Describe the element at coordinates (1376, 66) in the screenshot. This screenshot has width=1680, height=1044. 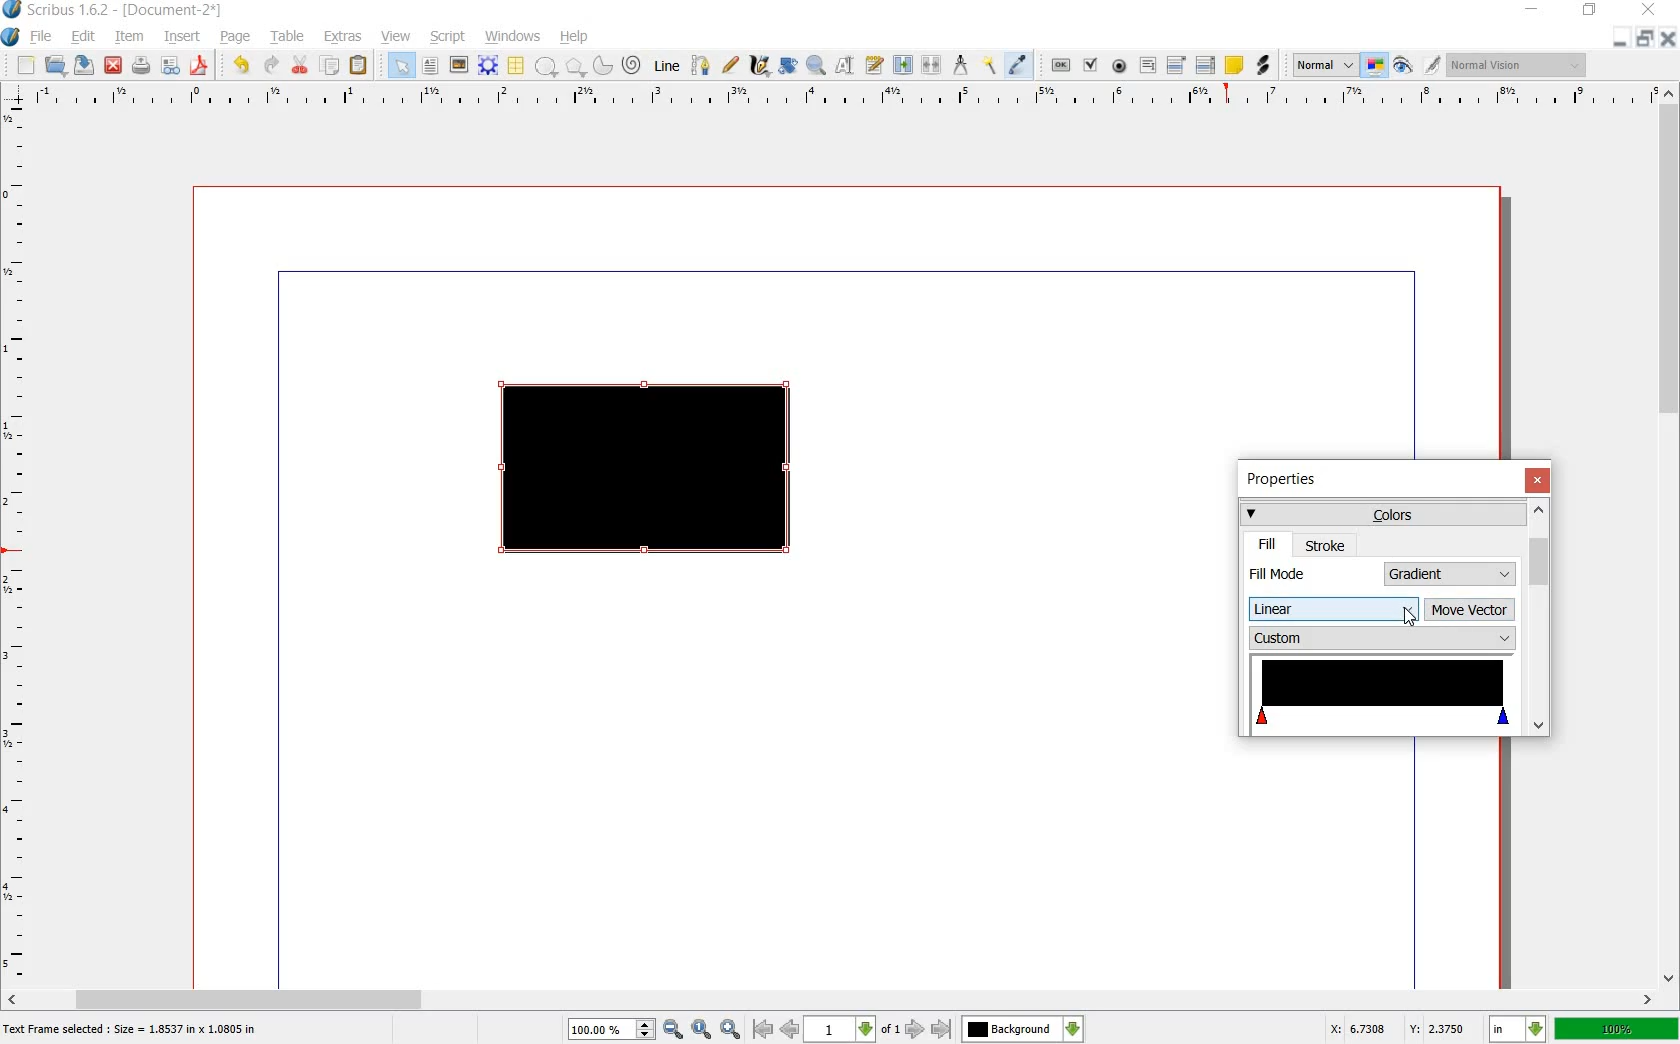
I see `toggle color management system` at that location.